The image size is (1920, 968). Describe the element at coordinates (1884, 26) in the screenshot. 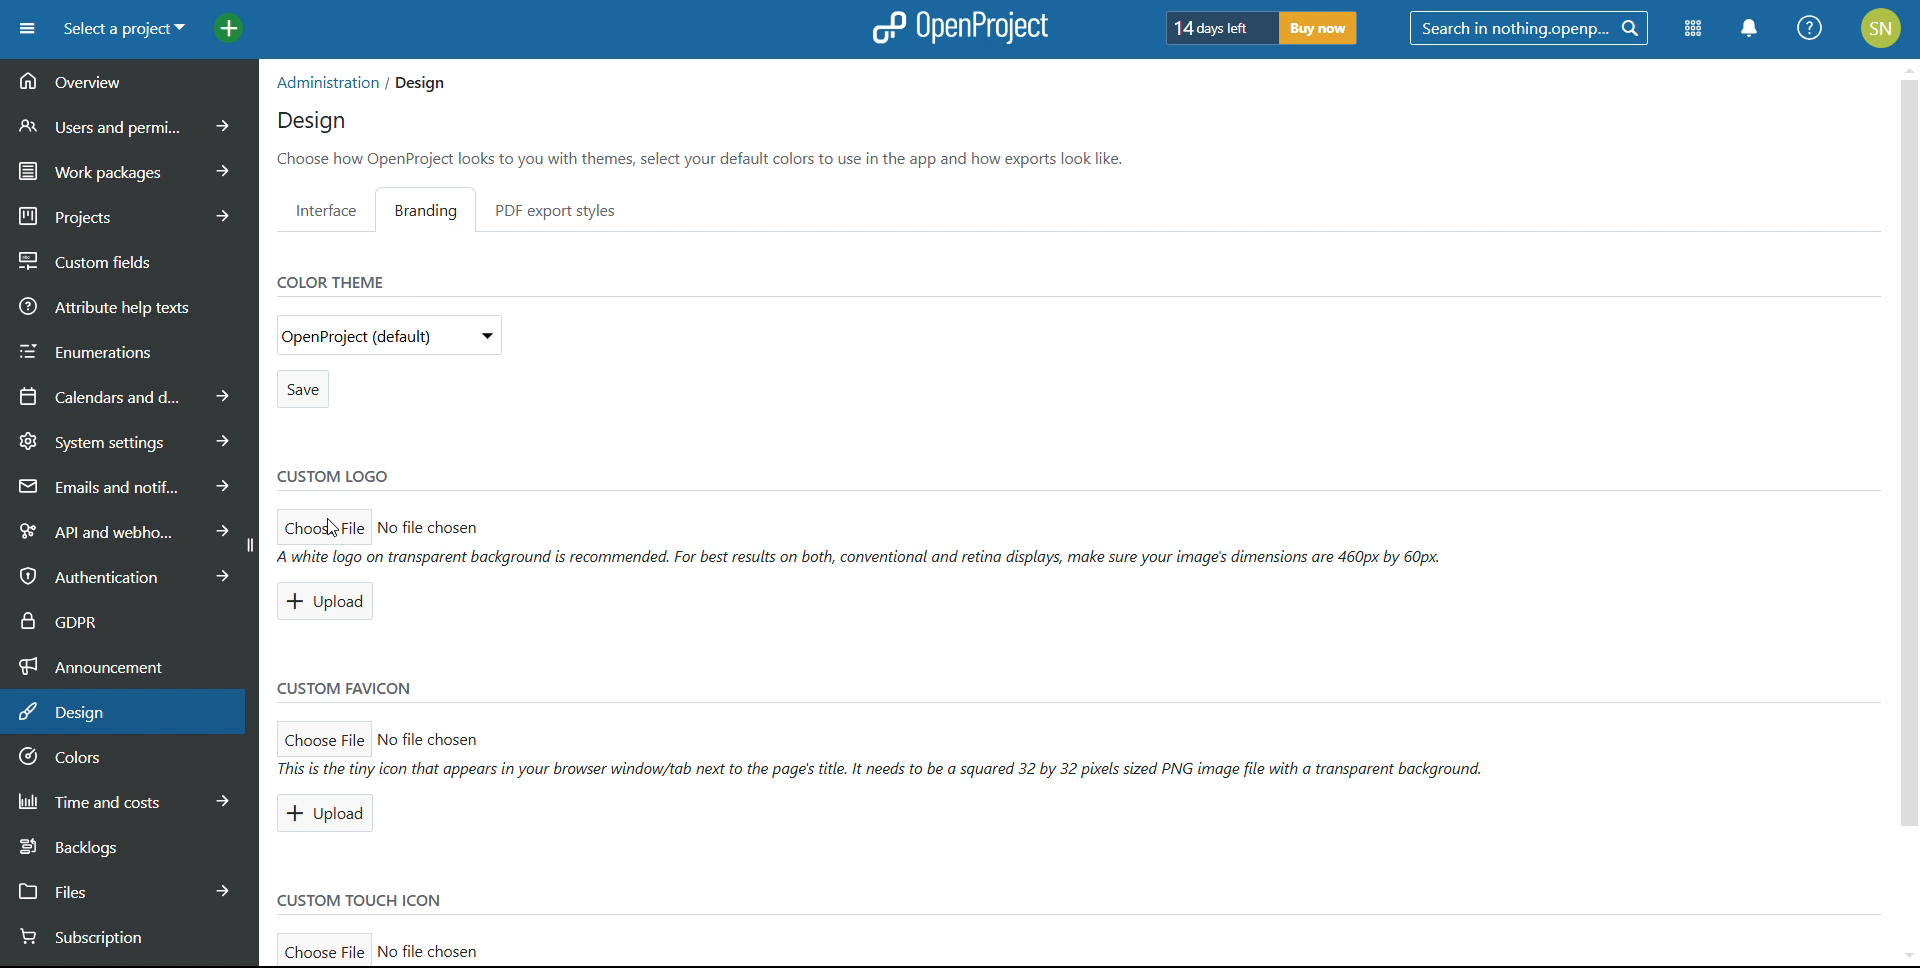

I see `SN` at that location.